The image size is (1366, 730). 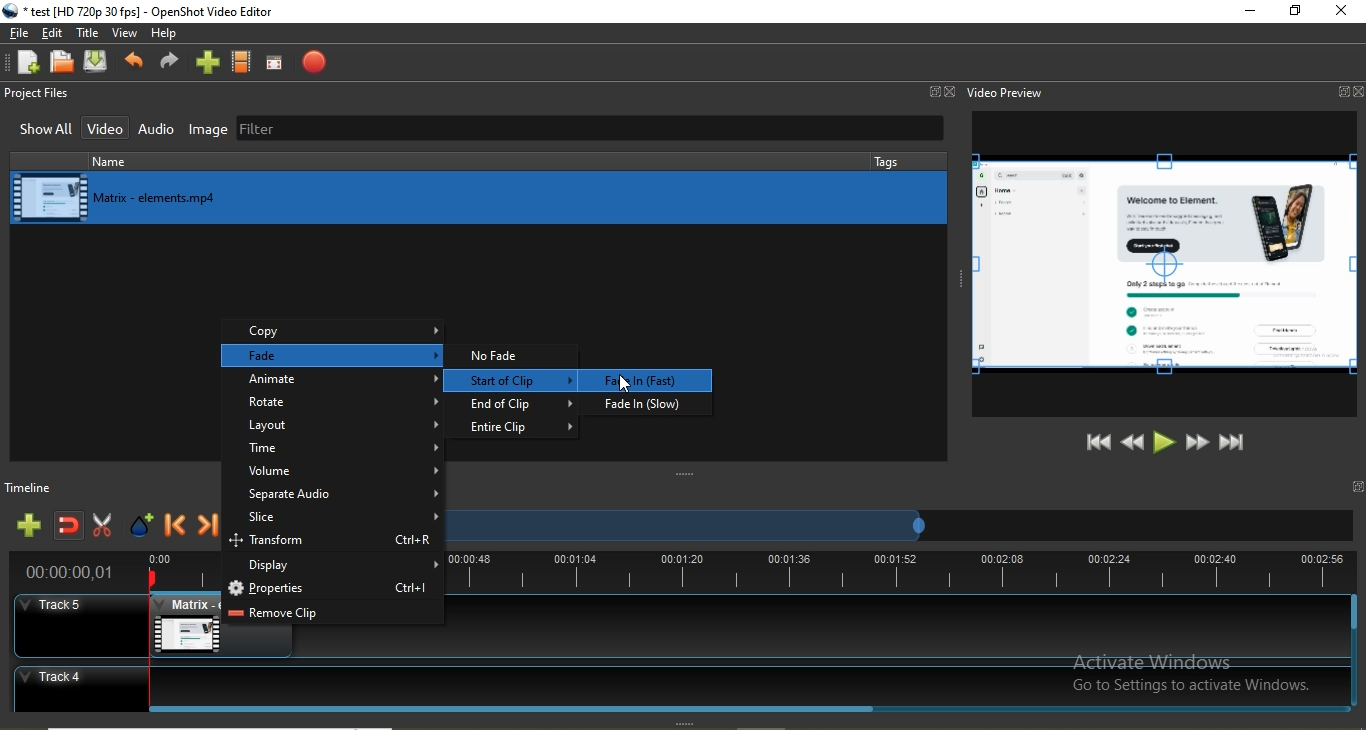 I want to click on remove clip, so click(x=332, y=615).